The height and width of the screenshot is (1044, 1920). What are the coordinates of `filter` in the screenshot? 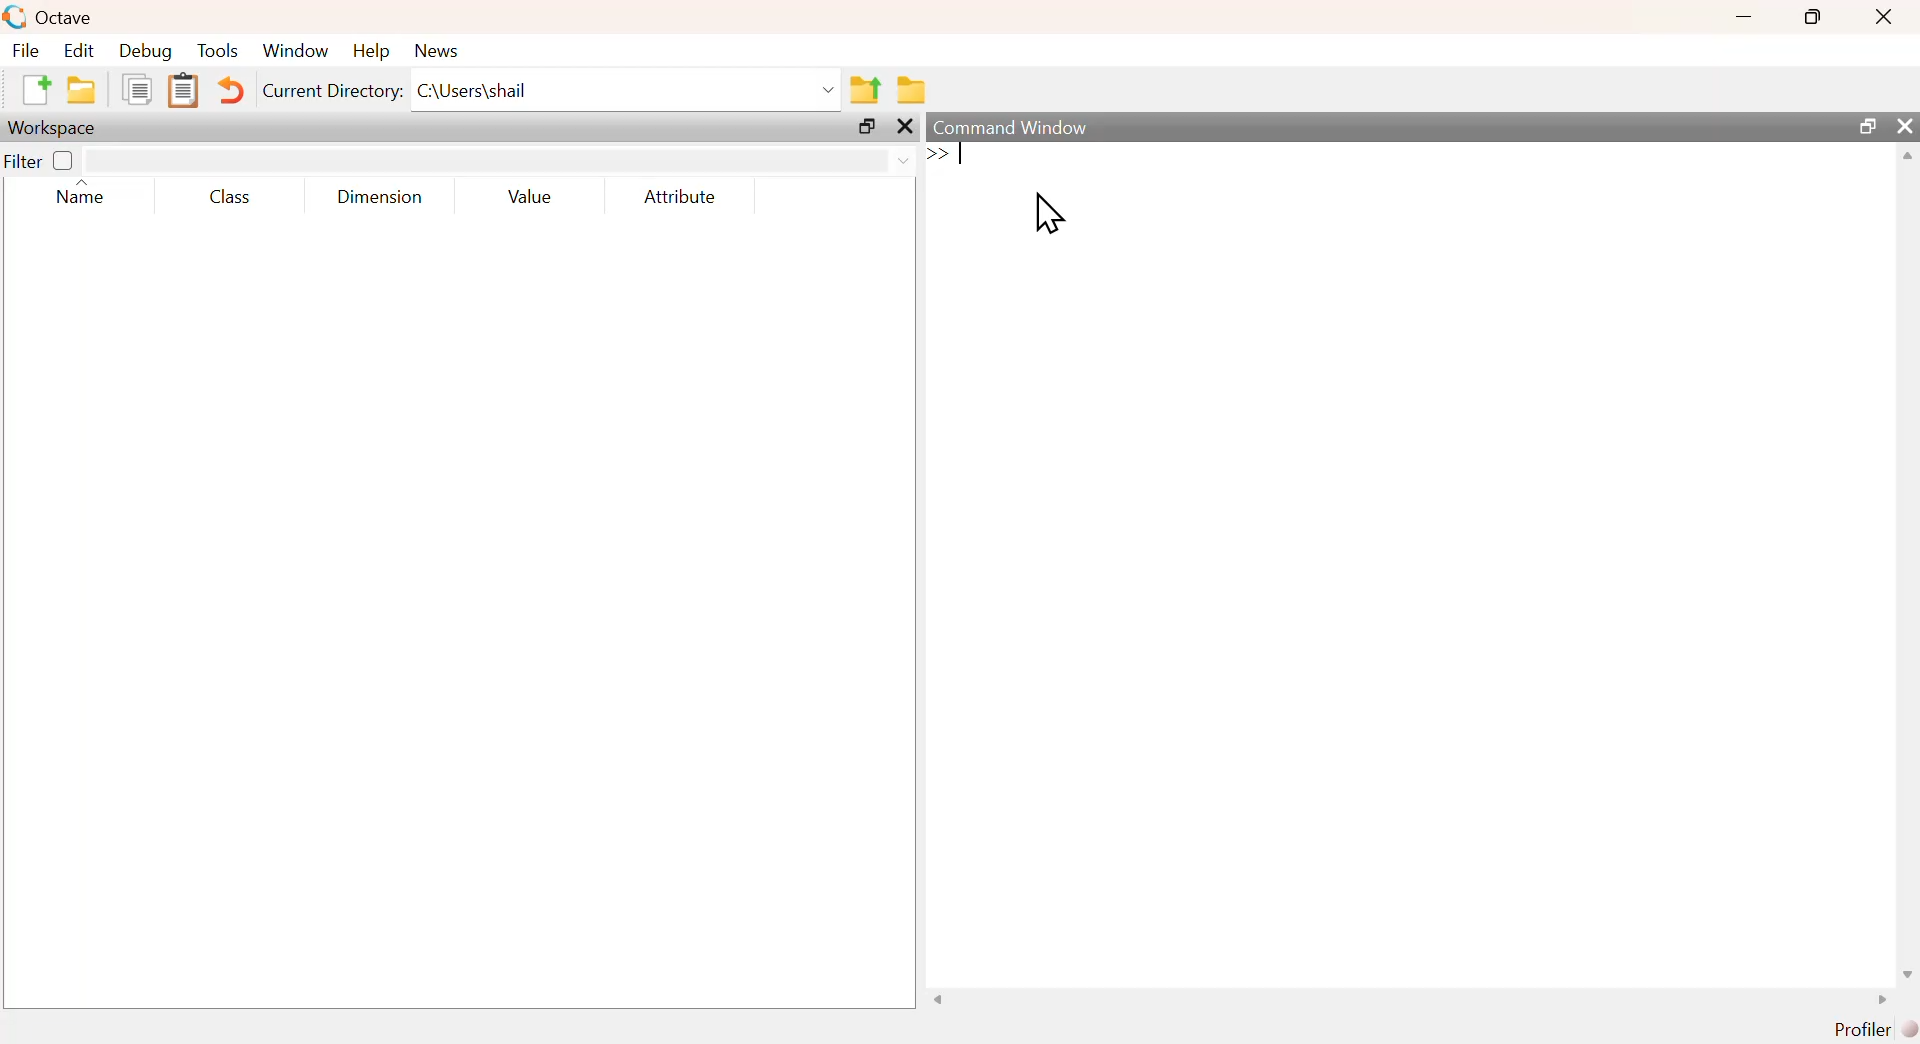 It's located at (501, 160).